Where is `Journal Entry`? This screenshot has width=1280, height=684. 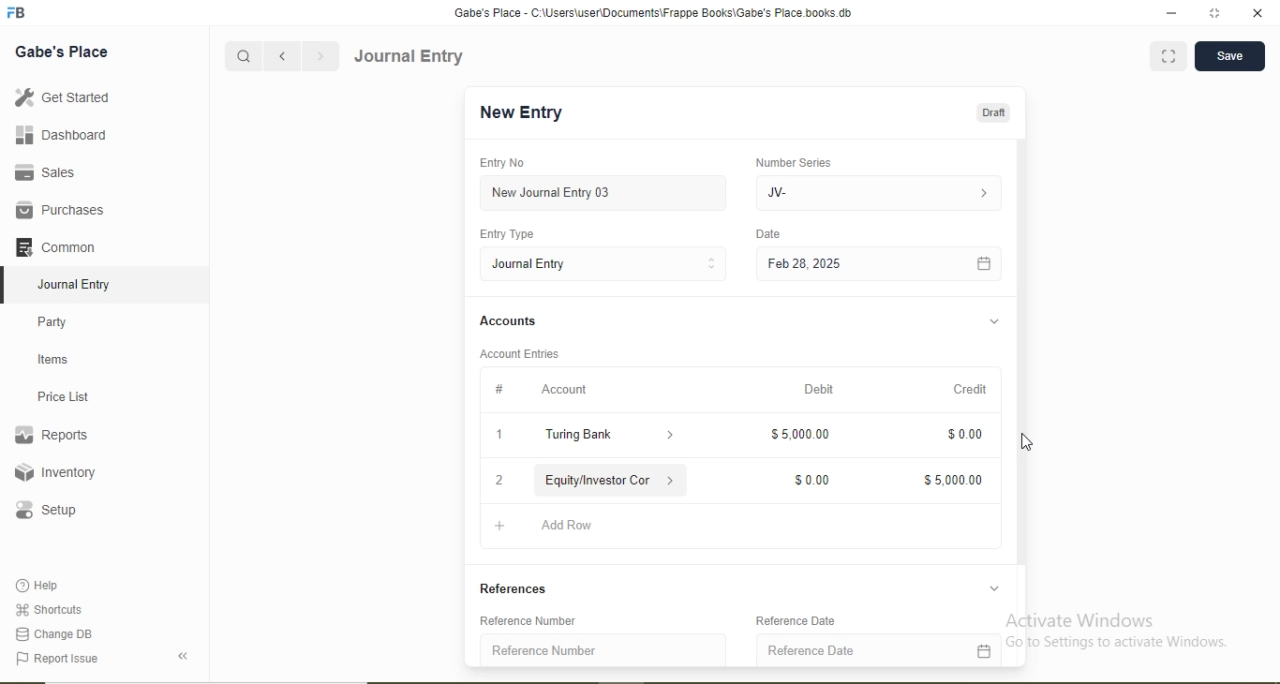
Journal Entry is located at coordinates (76, 285).